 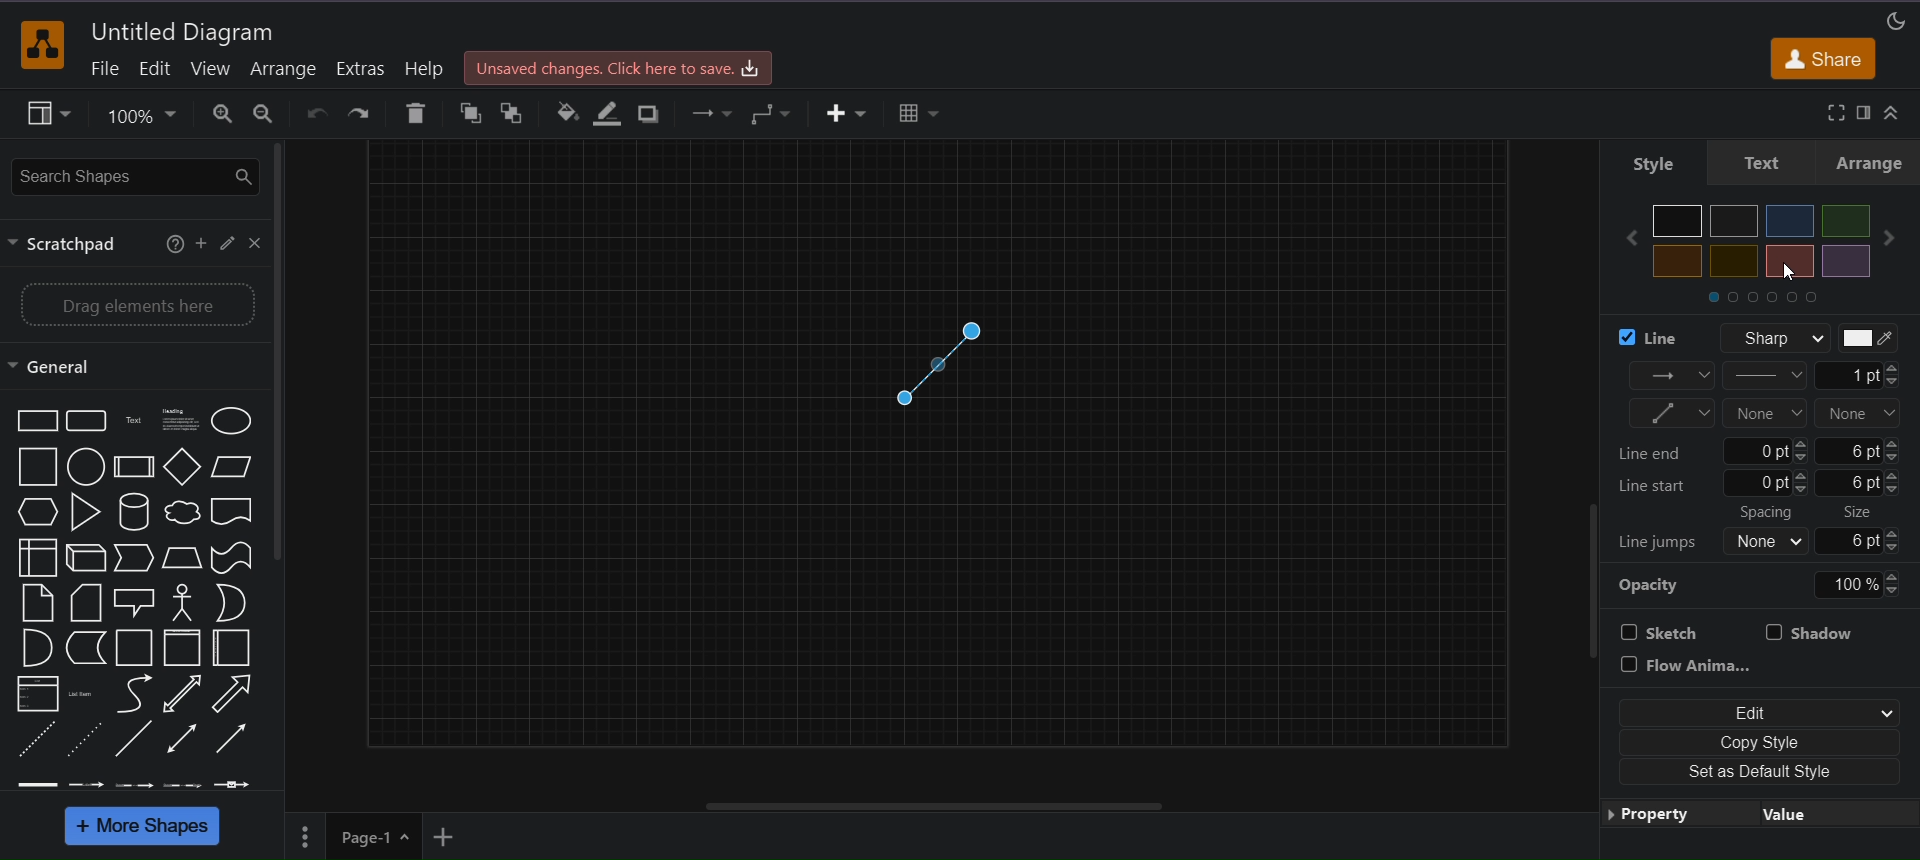 I want to click on property, so click(x=1659, y=813).